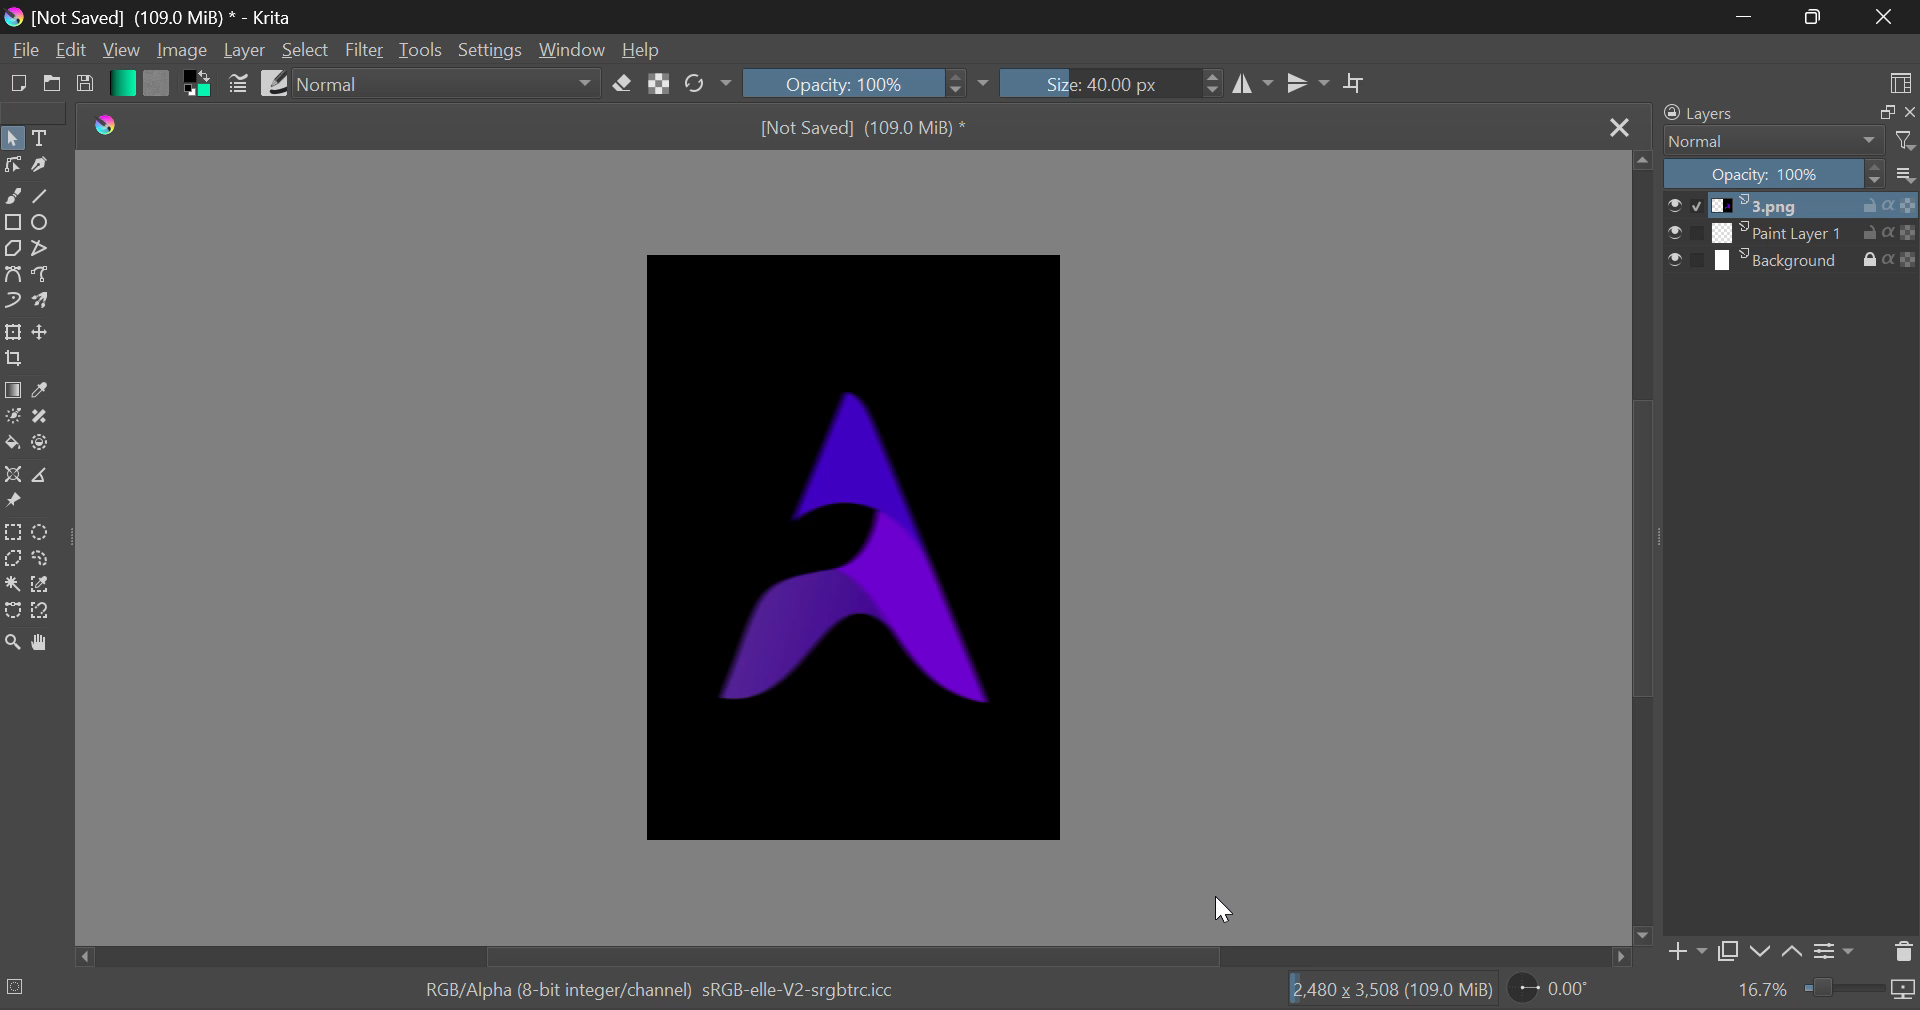 Image resolution: width=1920 pixels, height=1010 pixels. Describe the element at coordinates (170, 16) in the screenshot. I see `[Not Saved] (109.0 MiB) * - Krita` at that location.